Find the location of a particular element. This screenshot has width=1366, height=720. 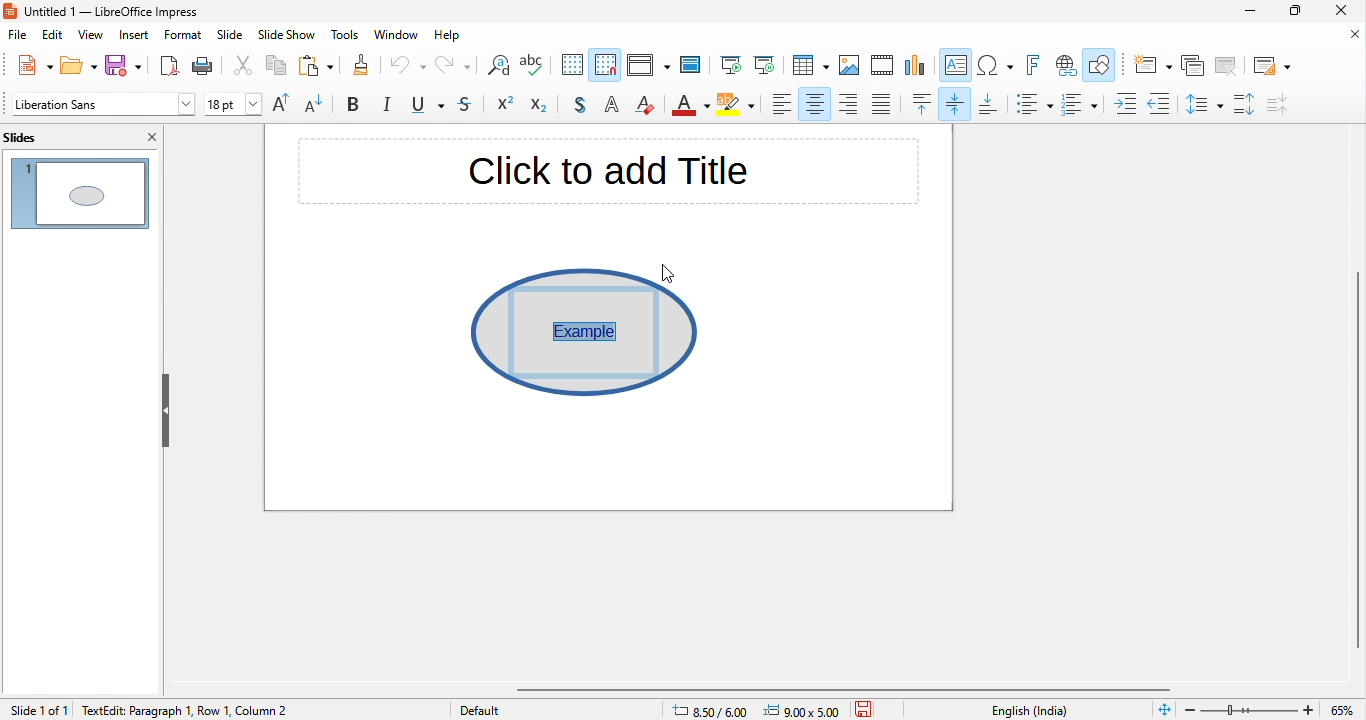

bold is located at coordinates (357, 106).